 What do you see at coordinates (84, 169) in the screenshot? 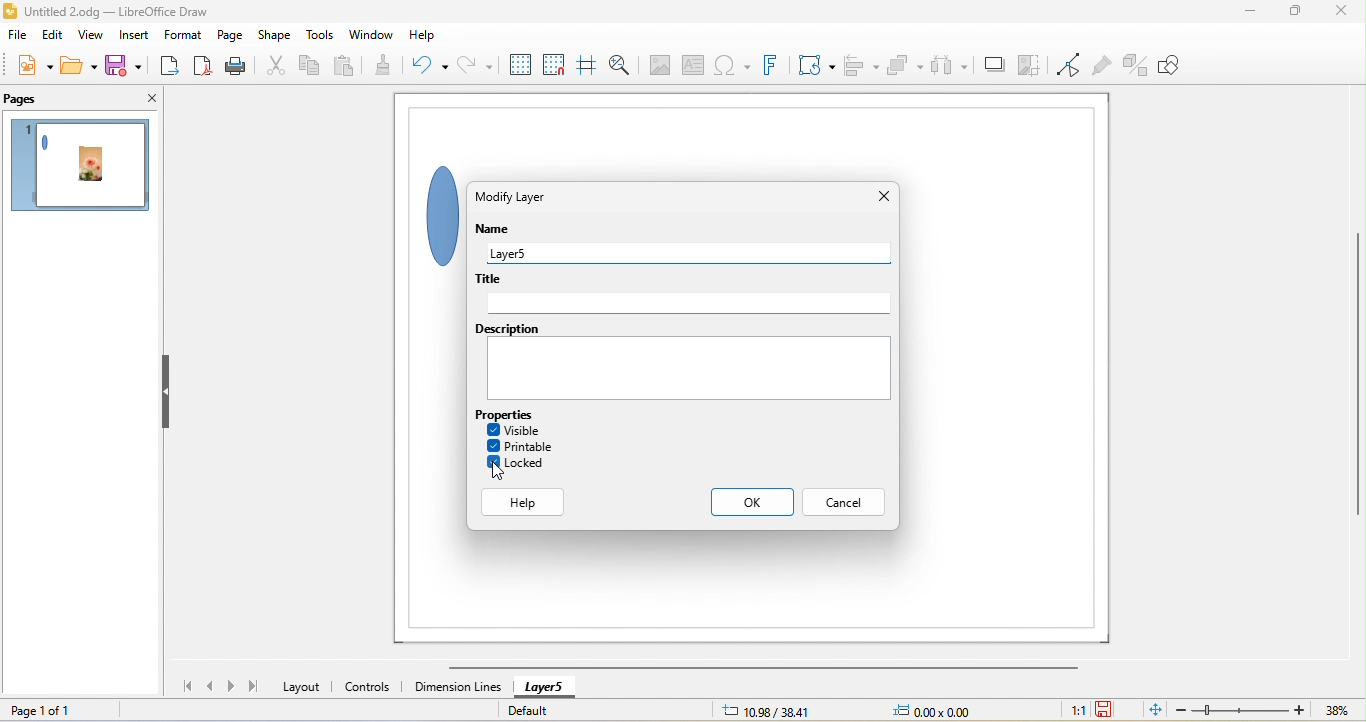
I see `page 1` at bounding box center [84, 169].